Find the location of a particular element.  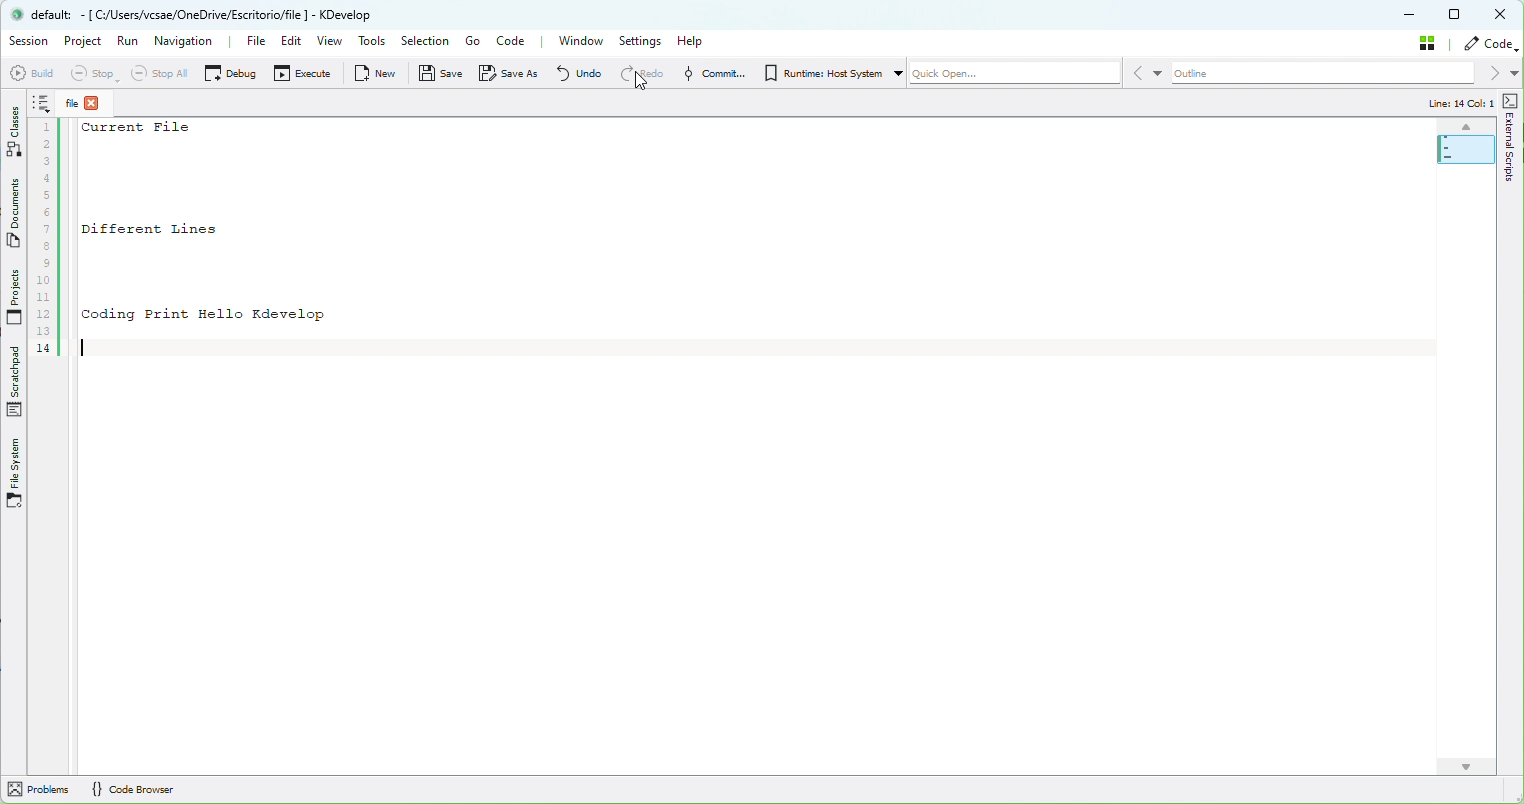

Stop is located at coordinates (104, 69).